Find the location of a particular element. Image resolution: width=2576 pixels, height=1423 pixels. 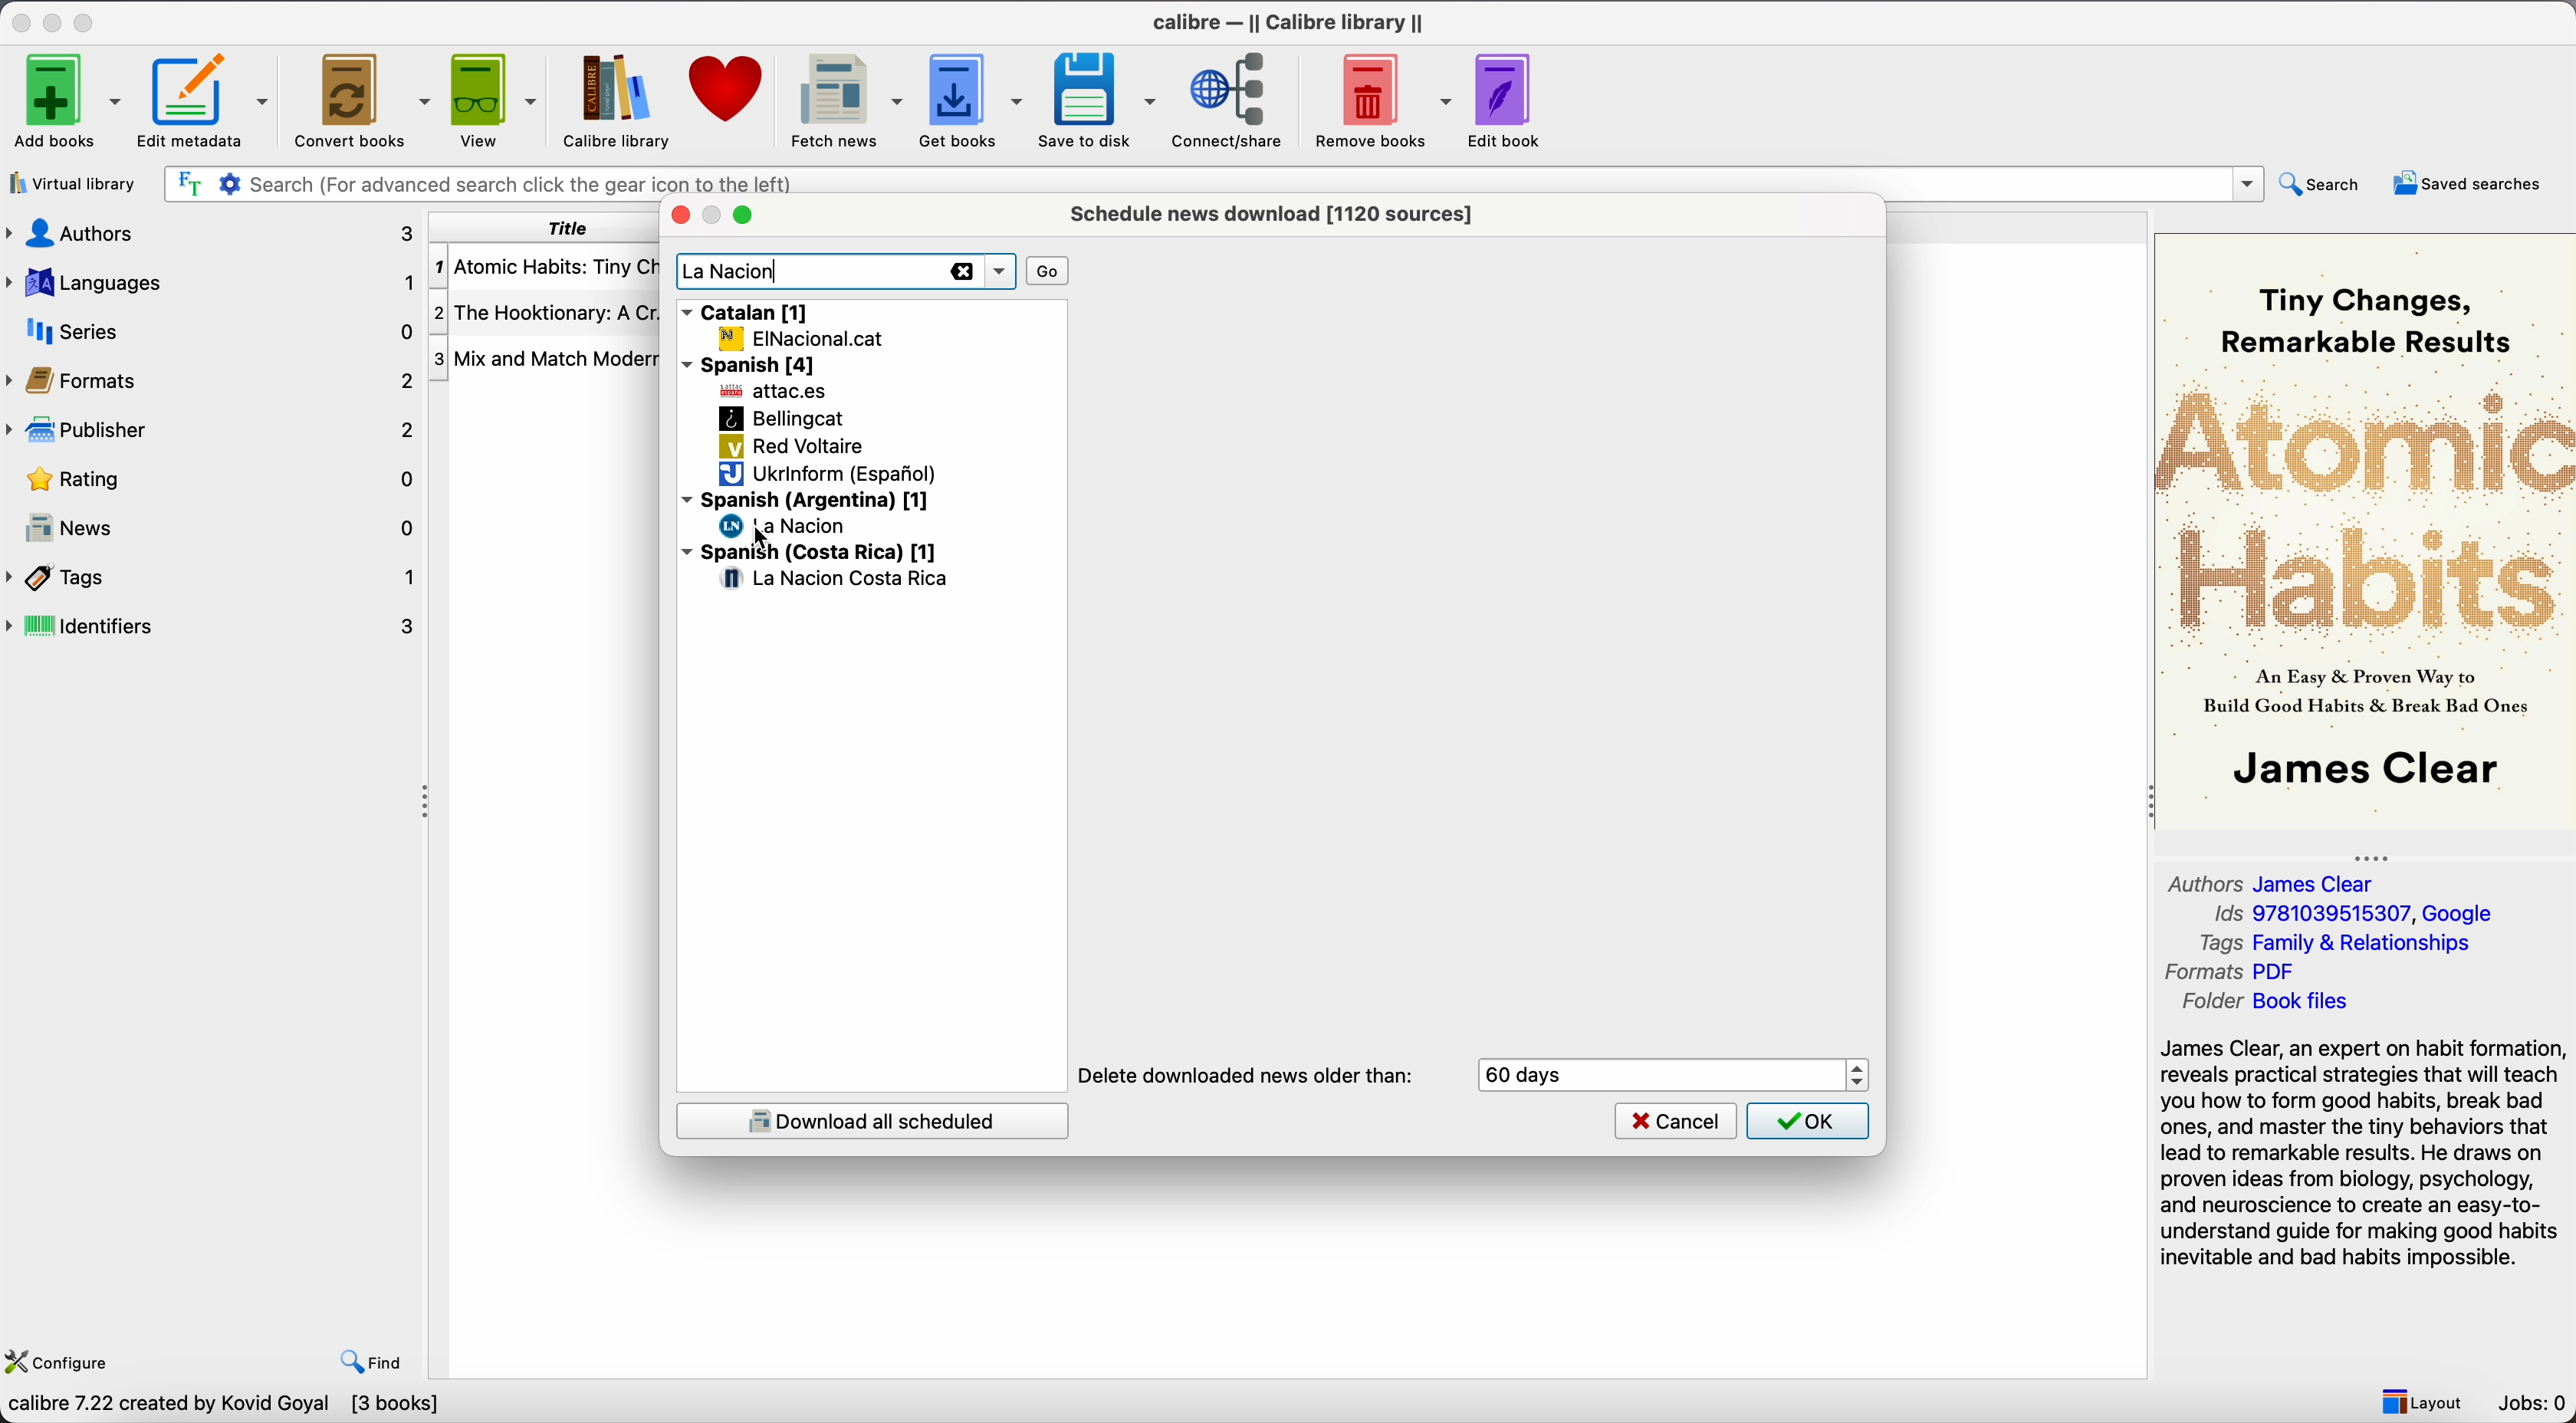

maximize popup is located at coordinates (742, 216).